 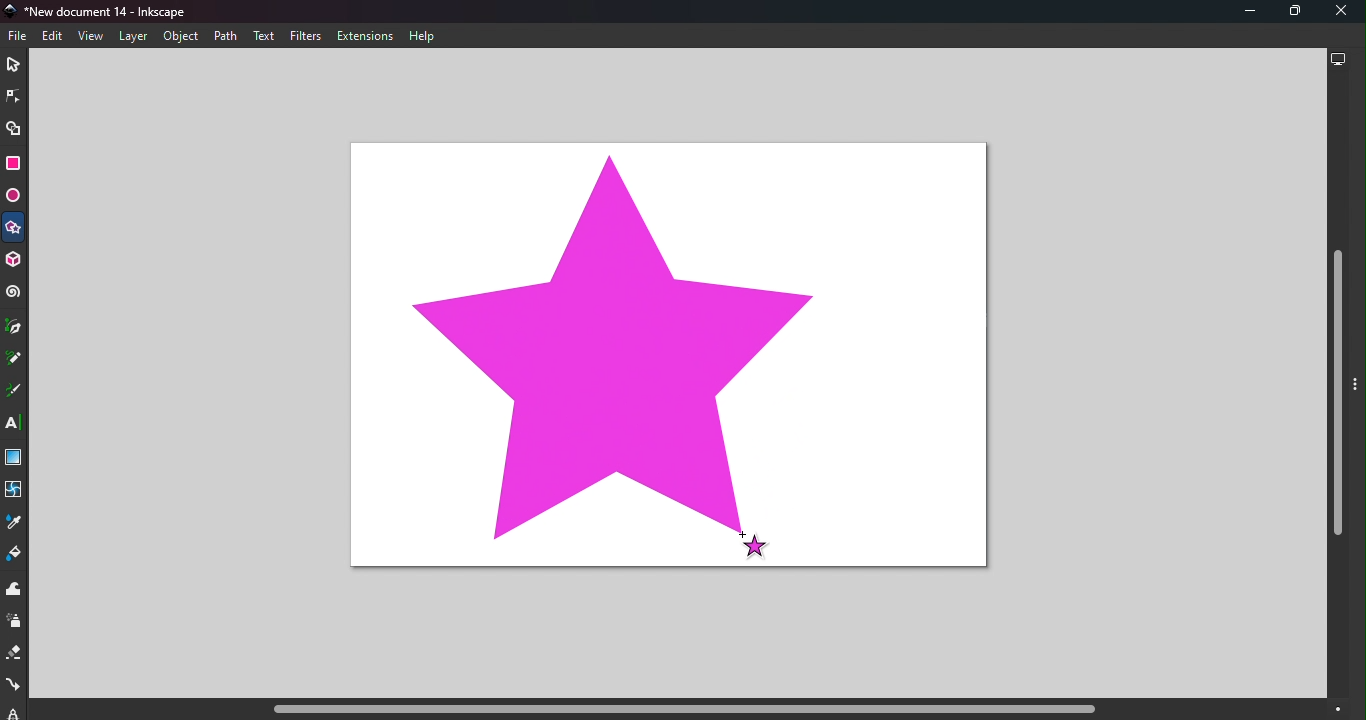 What do you see at coordinates (1358, 395) in the screenshot?
I see `Toggle command panel` at bounding box center [1358, 395].